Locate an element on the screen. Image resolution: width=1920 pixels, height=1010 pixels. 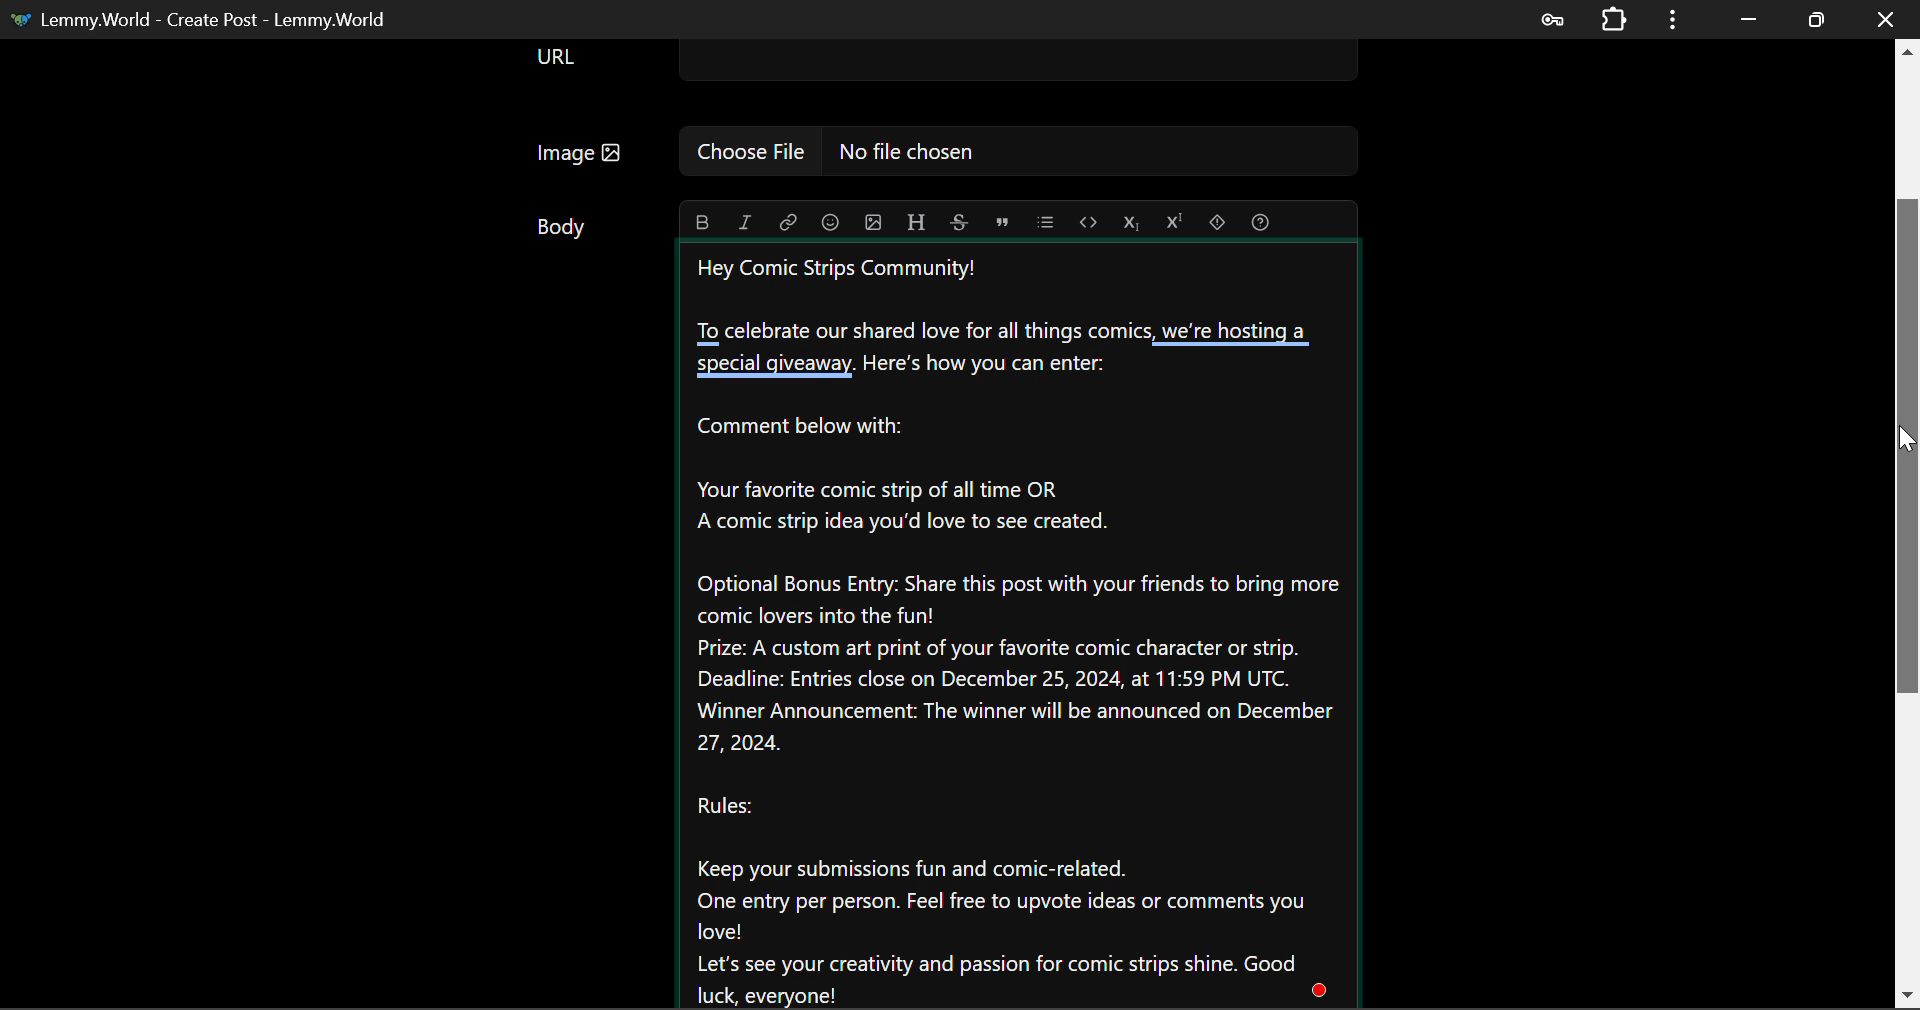
upload image is located at coordinates (872, 221).